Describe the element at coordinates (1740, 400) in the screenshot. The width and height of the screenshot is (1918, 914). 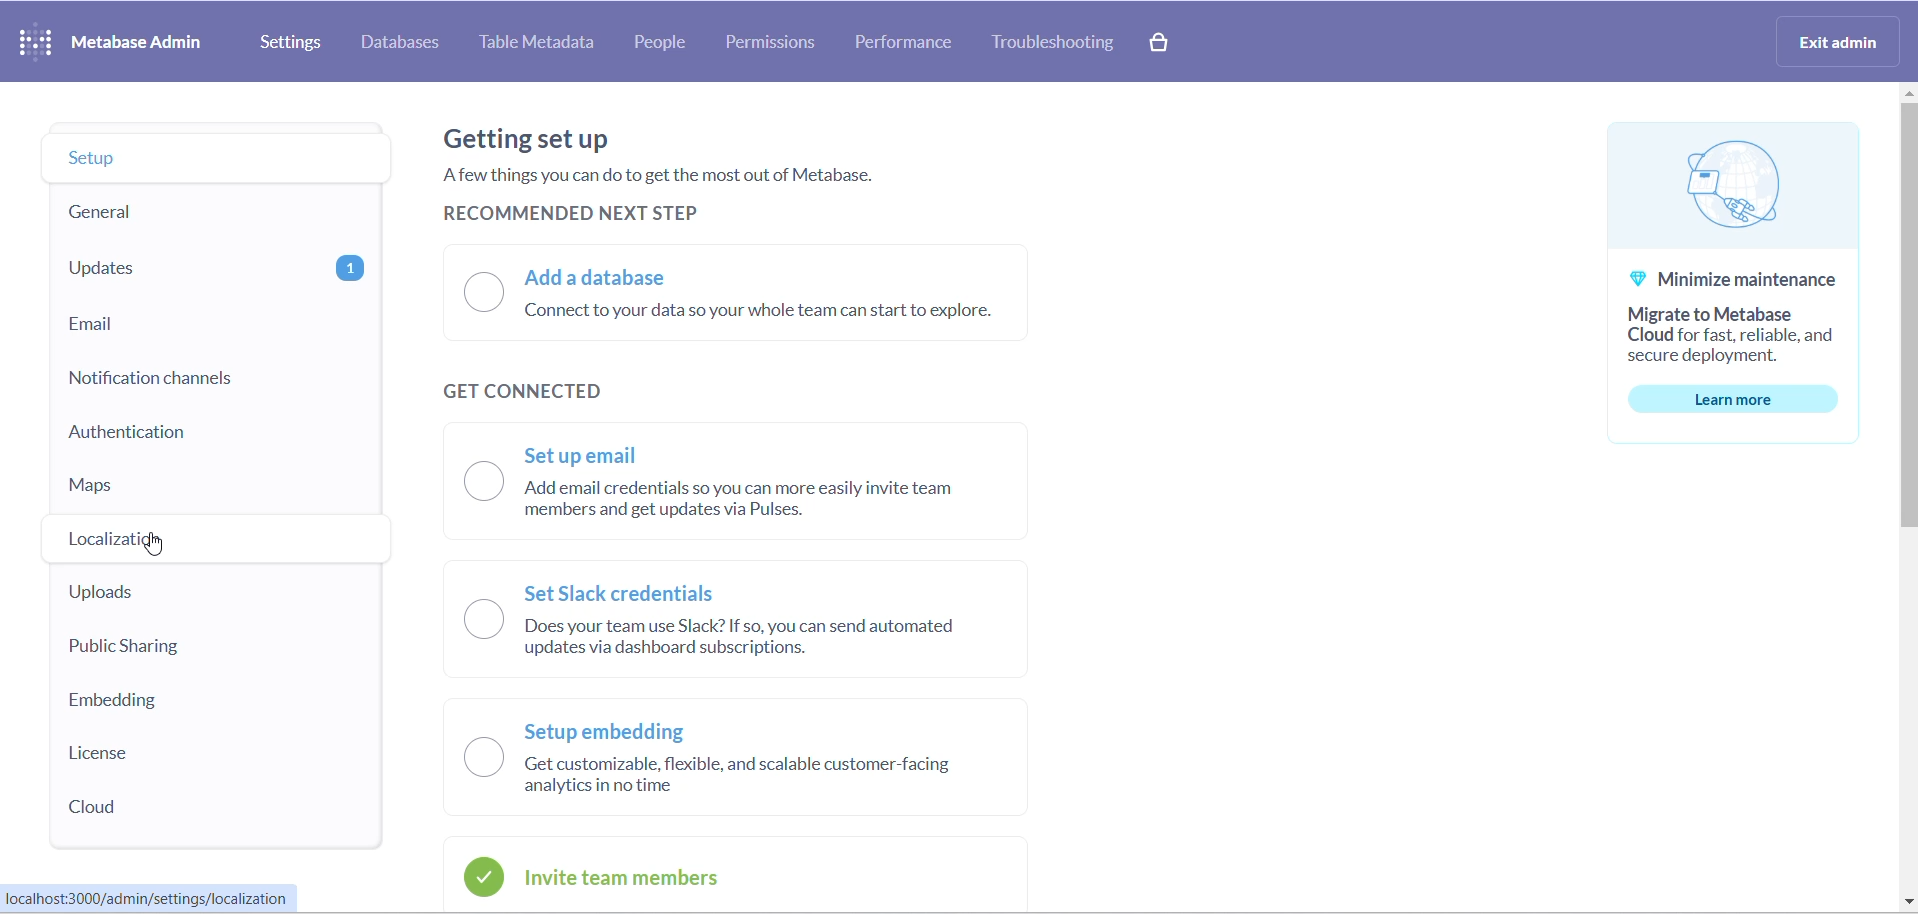
I see `learn more button` at that location.